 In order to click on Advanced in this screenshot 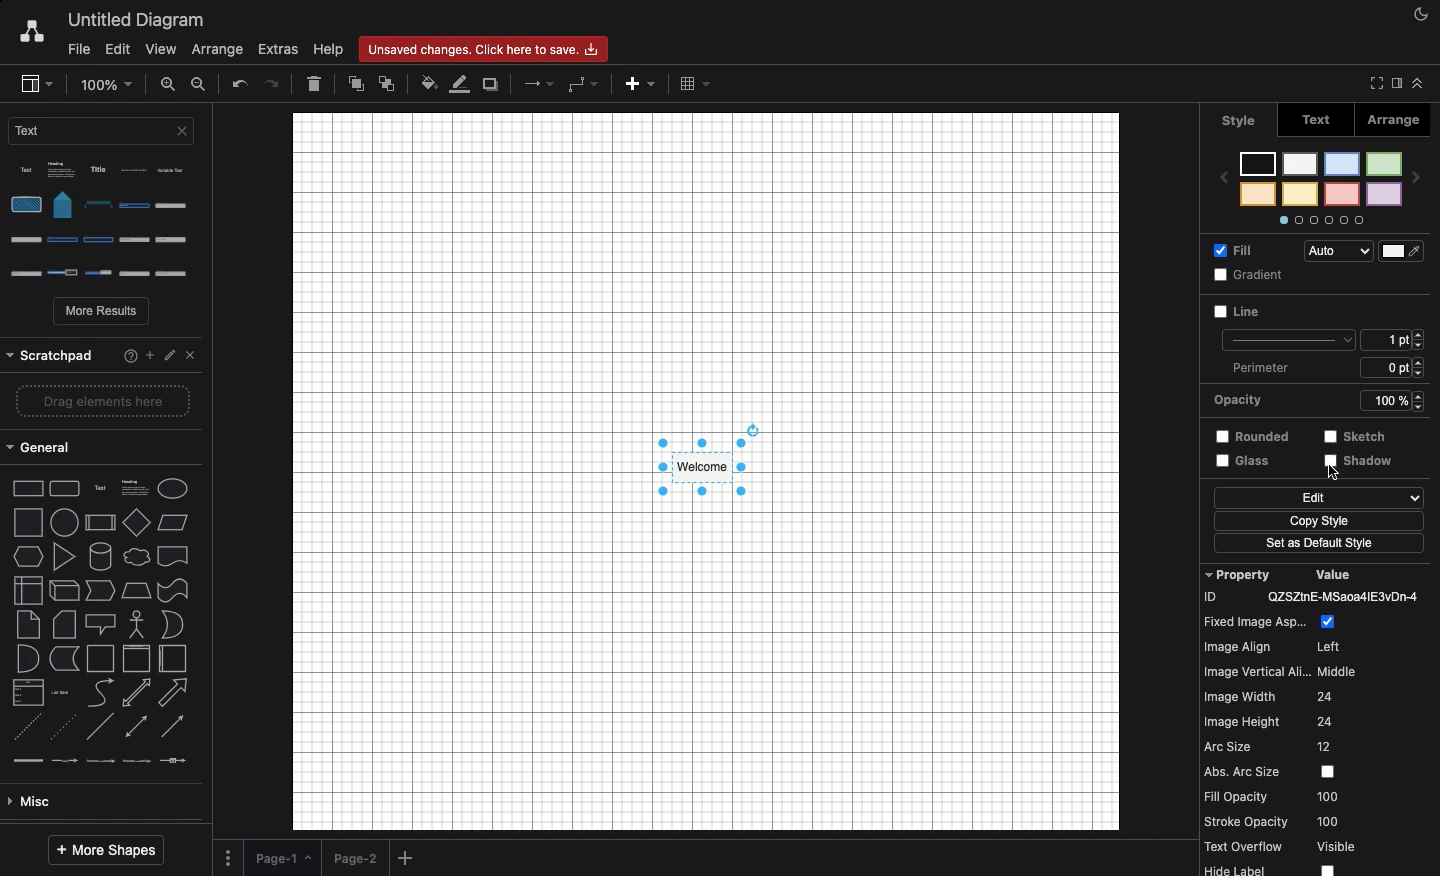, I will do `click(97, 657)`.